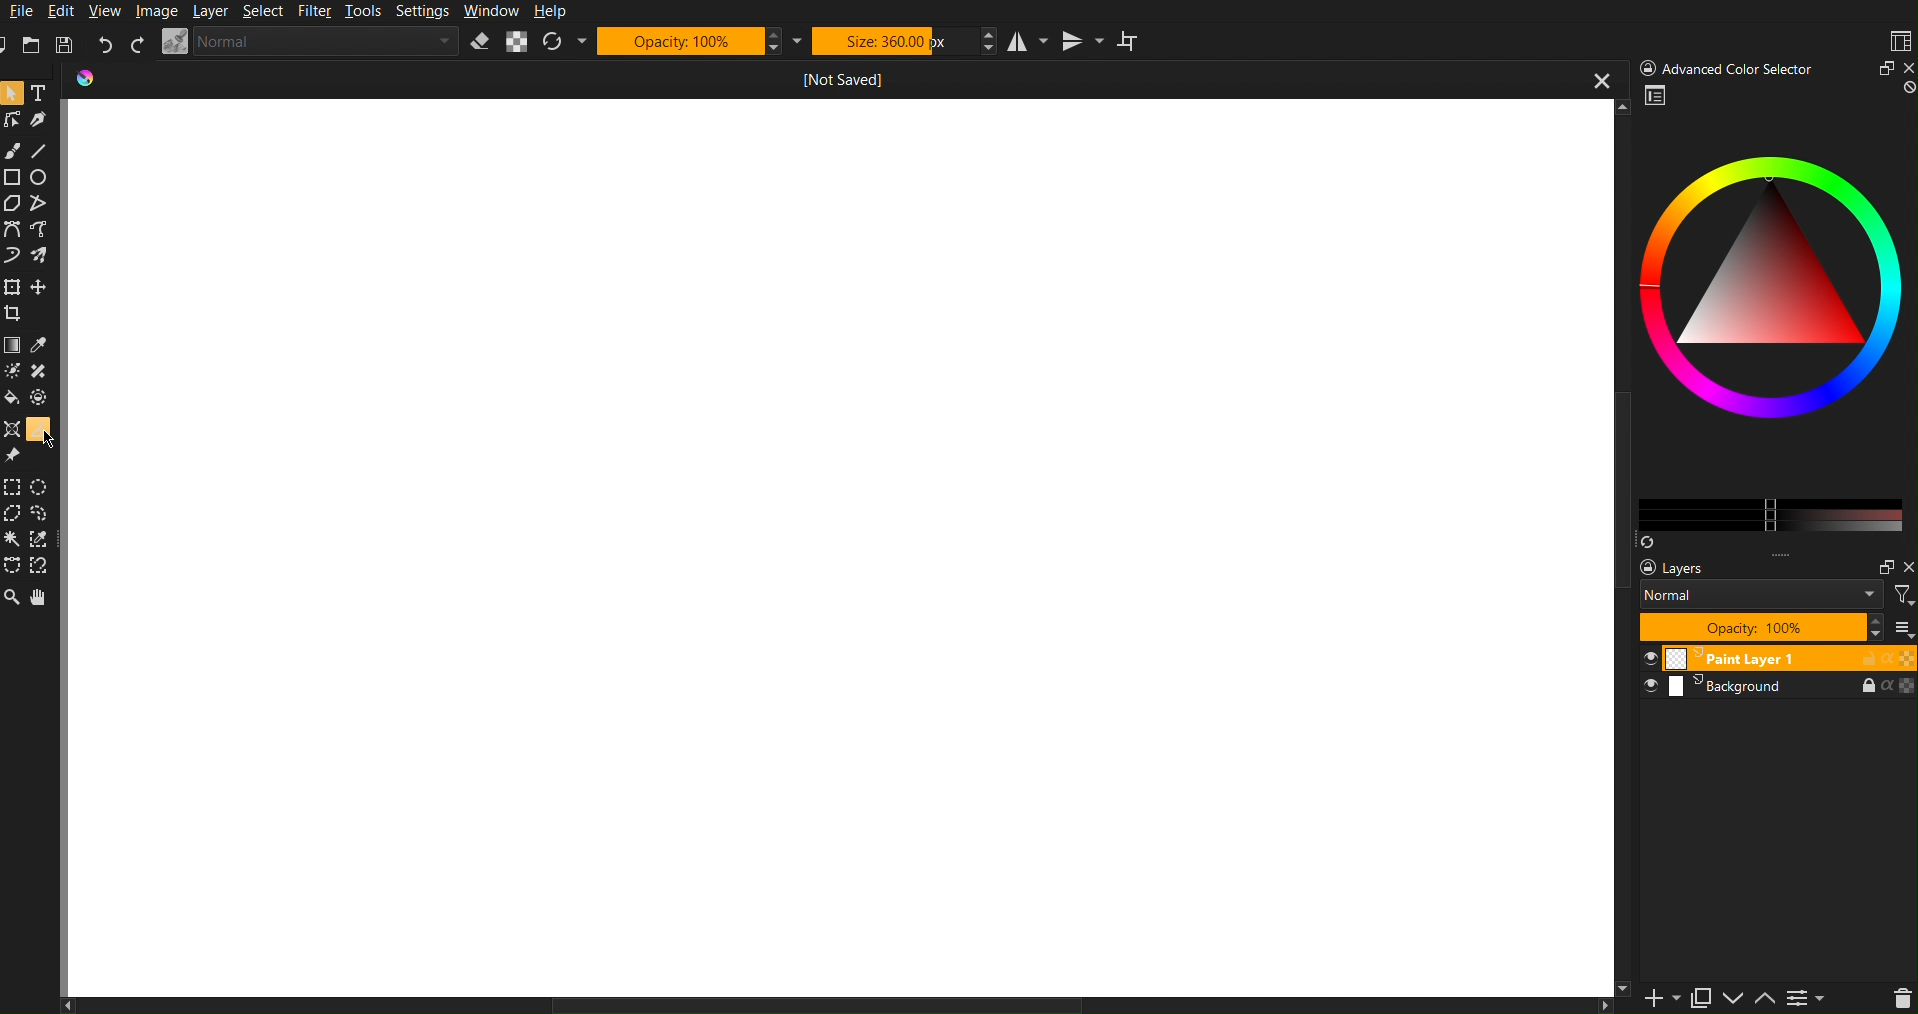 This screenshot has width=1918, height=1014. Describe the element at coordinates (1778, 659) in the screenshot. I see `Paint Layer` at that location.